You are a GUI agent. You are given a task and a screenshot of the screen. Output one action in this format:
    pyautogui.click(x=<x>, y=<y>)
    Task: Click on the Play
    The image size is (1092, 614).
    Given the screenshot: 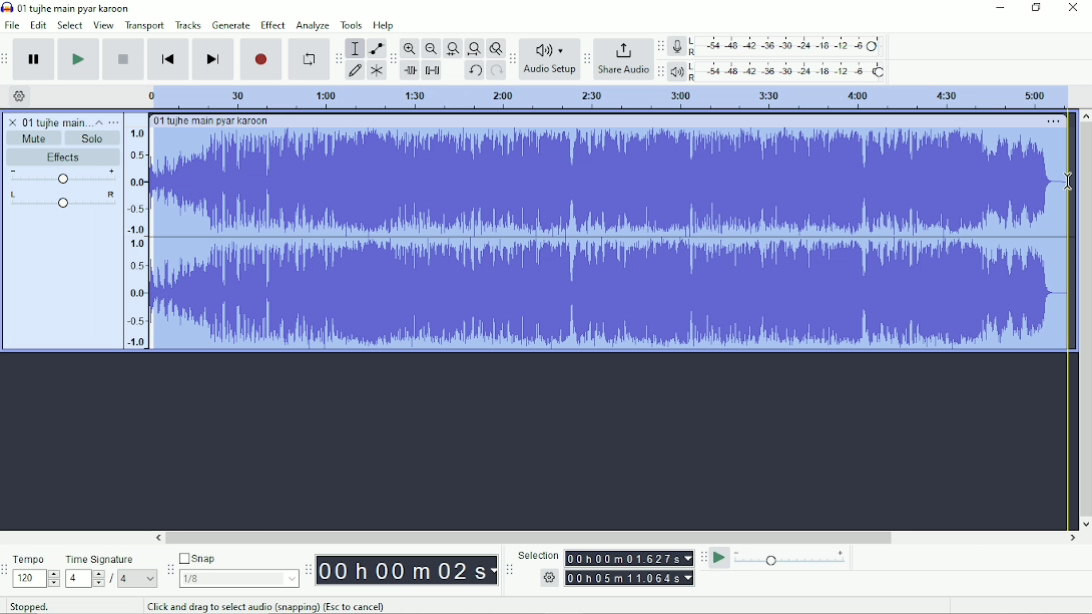 What is the action you would take?
    pyautogui.click(x=80, y=59)
    